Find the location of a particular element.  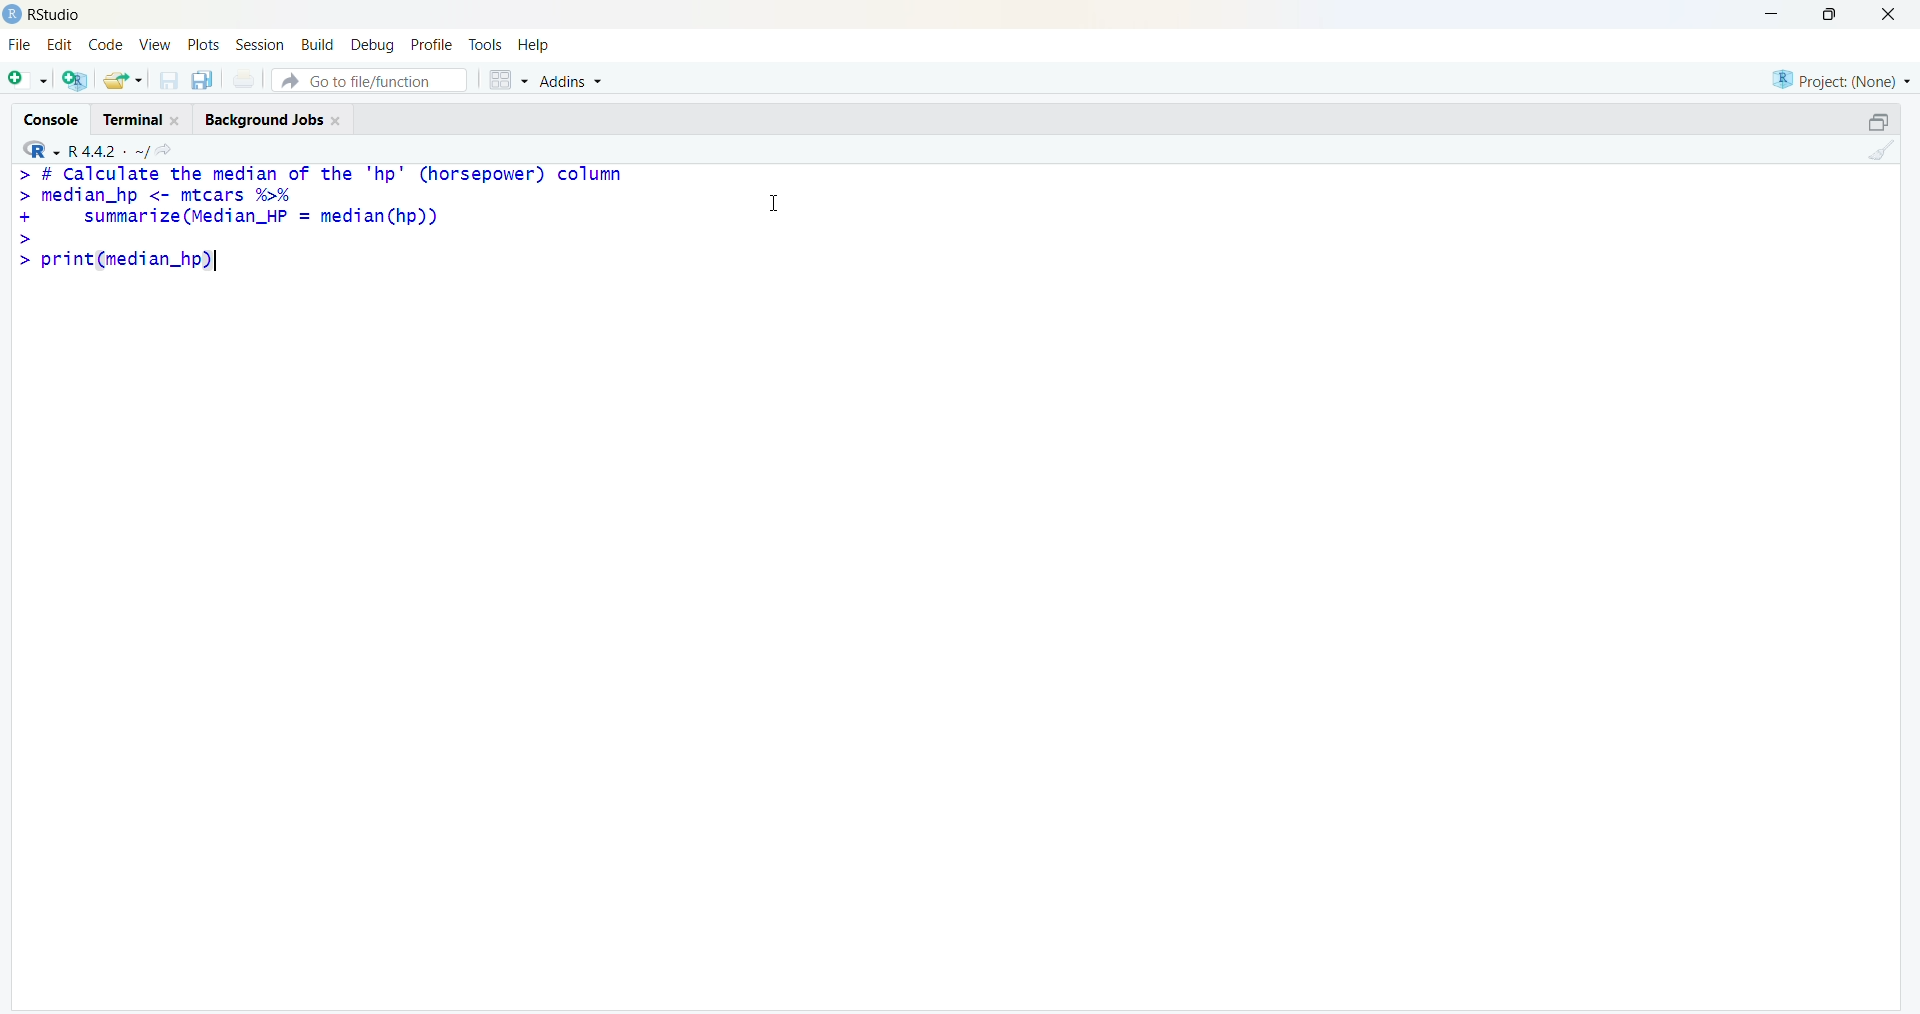

grid is located at coordinates (509, 79).